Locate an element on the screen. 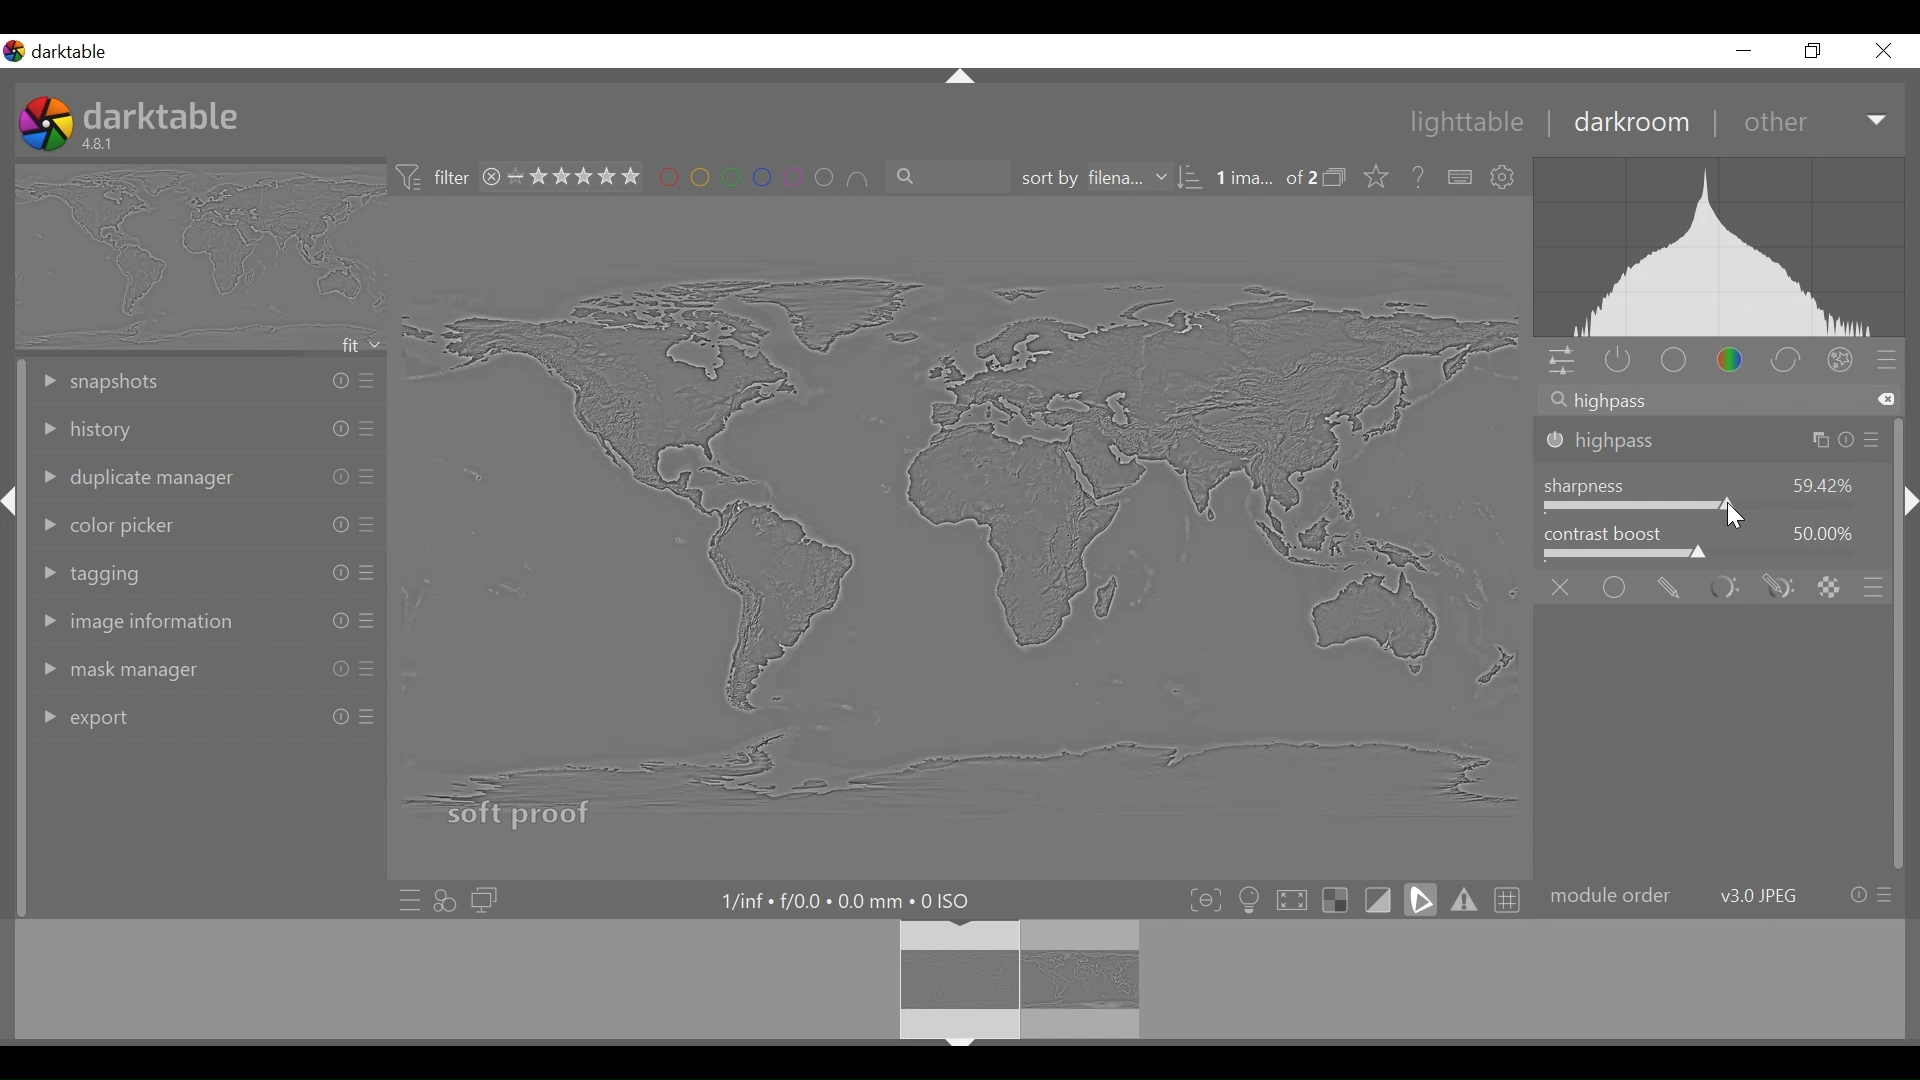 The height and width of the screenshot is (1080, 1920). quick access panel is located at coordinates (1561, 362).